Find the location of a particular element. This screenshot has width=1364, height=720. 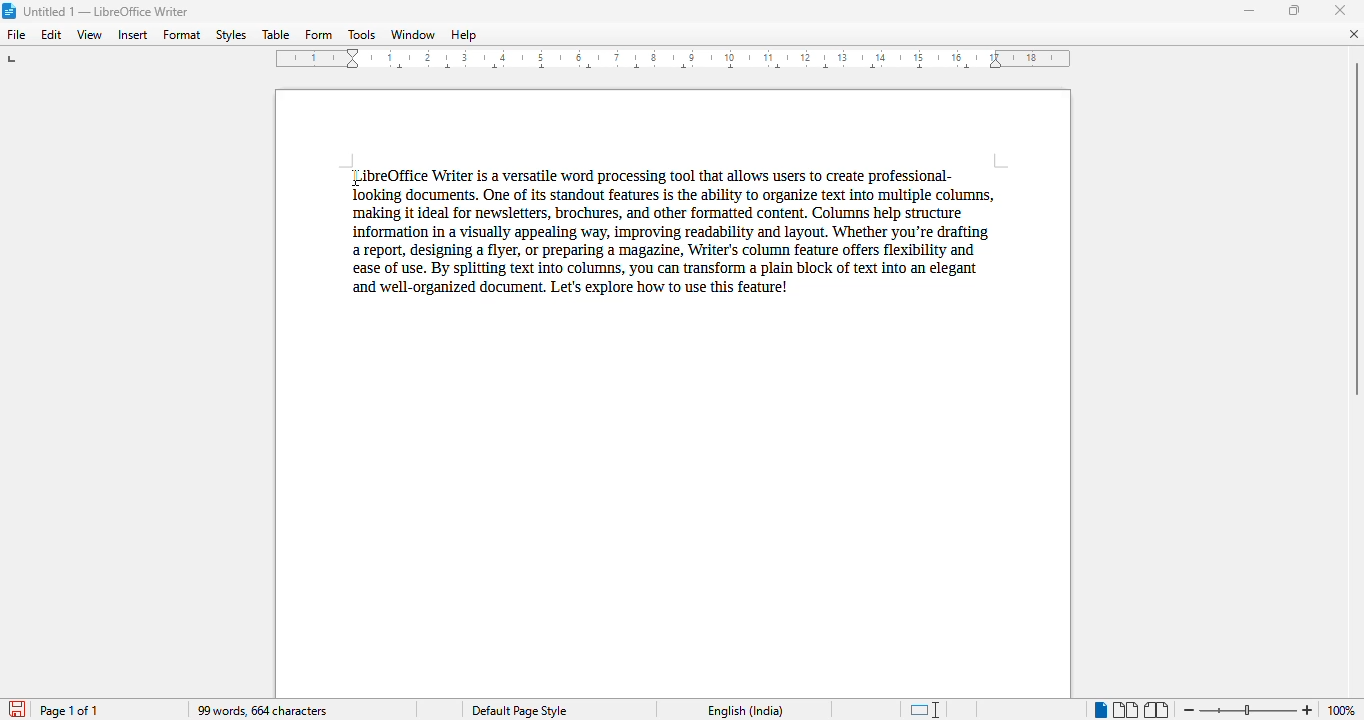

file is located at coordinates (15, 34).